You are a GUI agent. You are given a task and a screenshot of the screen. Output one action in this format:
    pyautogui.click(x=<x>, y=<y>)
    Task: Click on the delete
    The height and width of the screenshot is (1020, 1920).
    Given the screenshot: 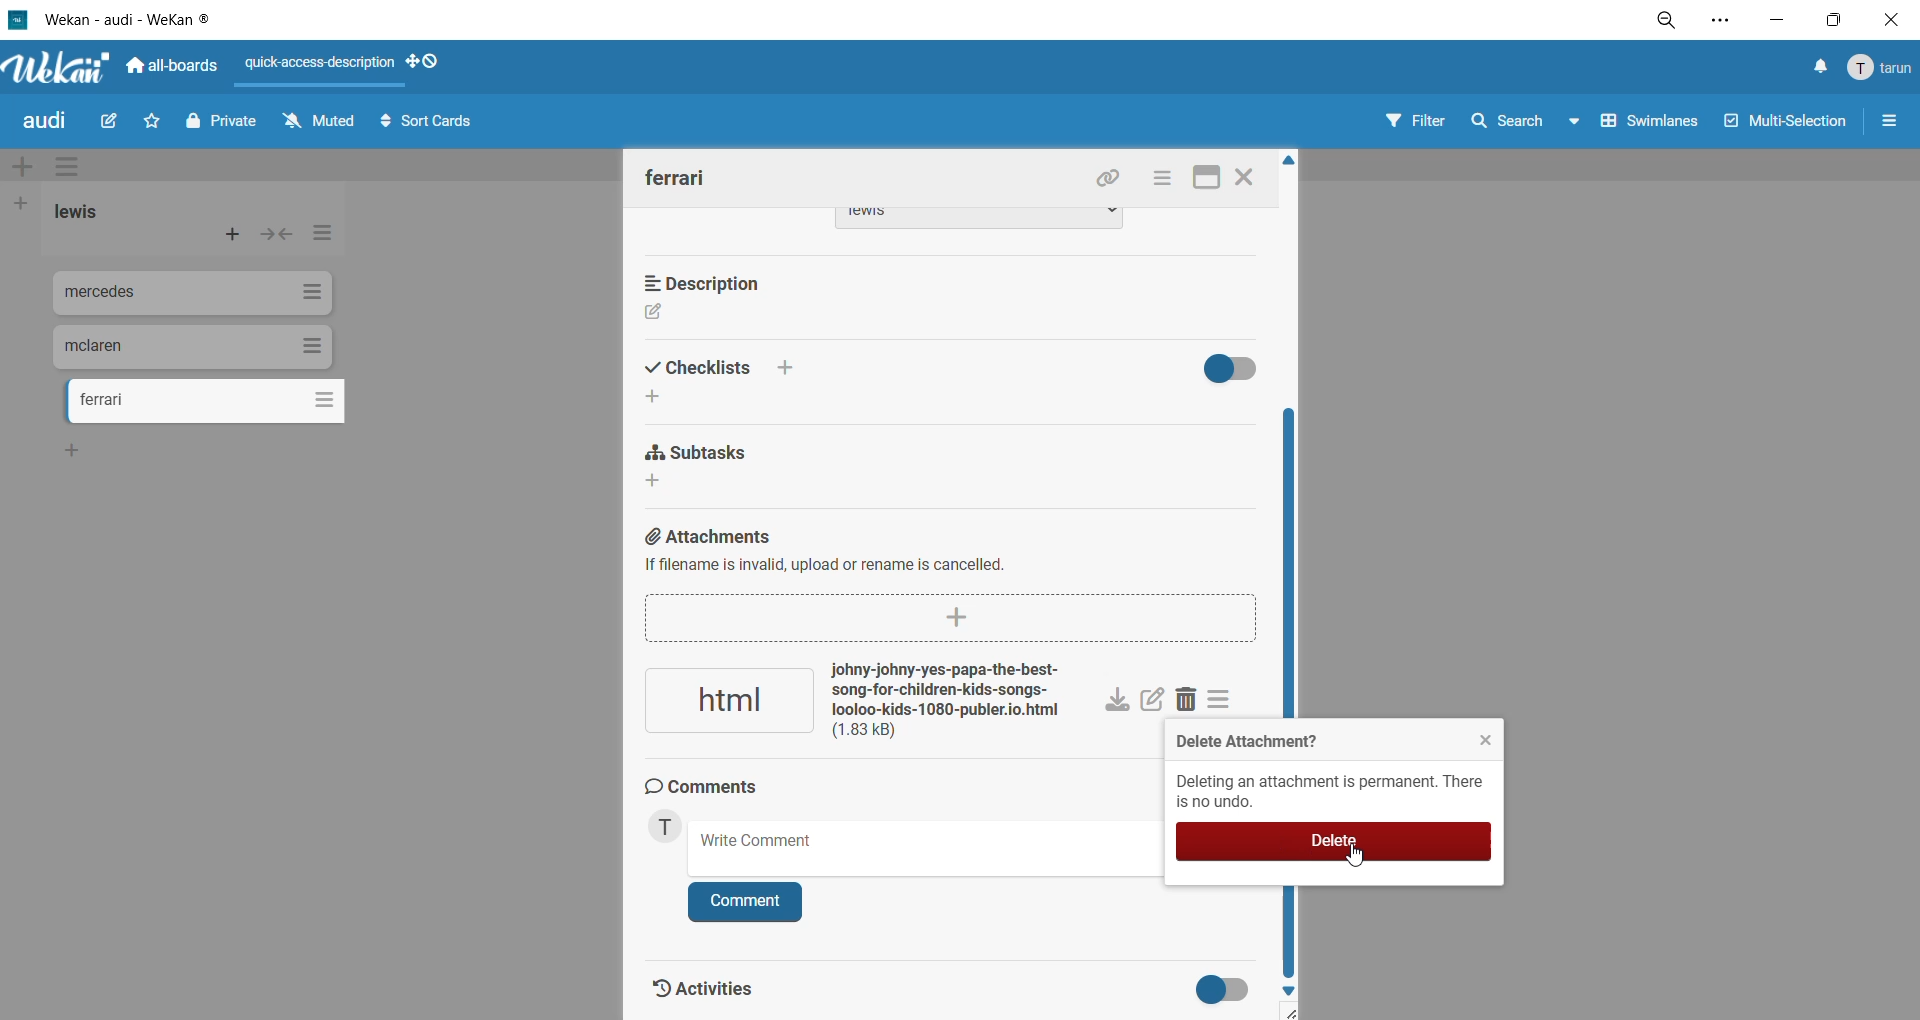 What is the action you would take?
    pyautogui.click(x=1337, y=844)
    